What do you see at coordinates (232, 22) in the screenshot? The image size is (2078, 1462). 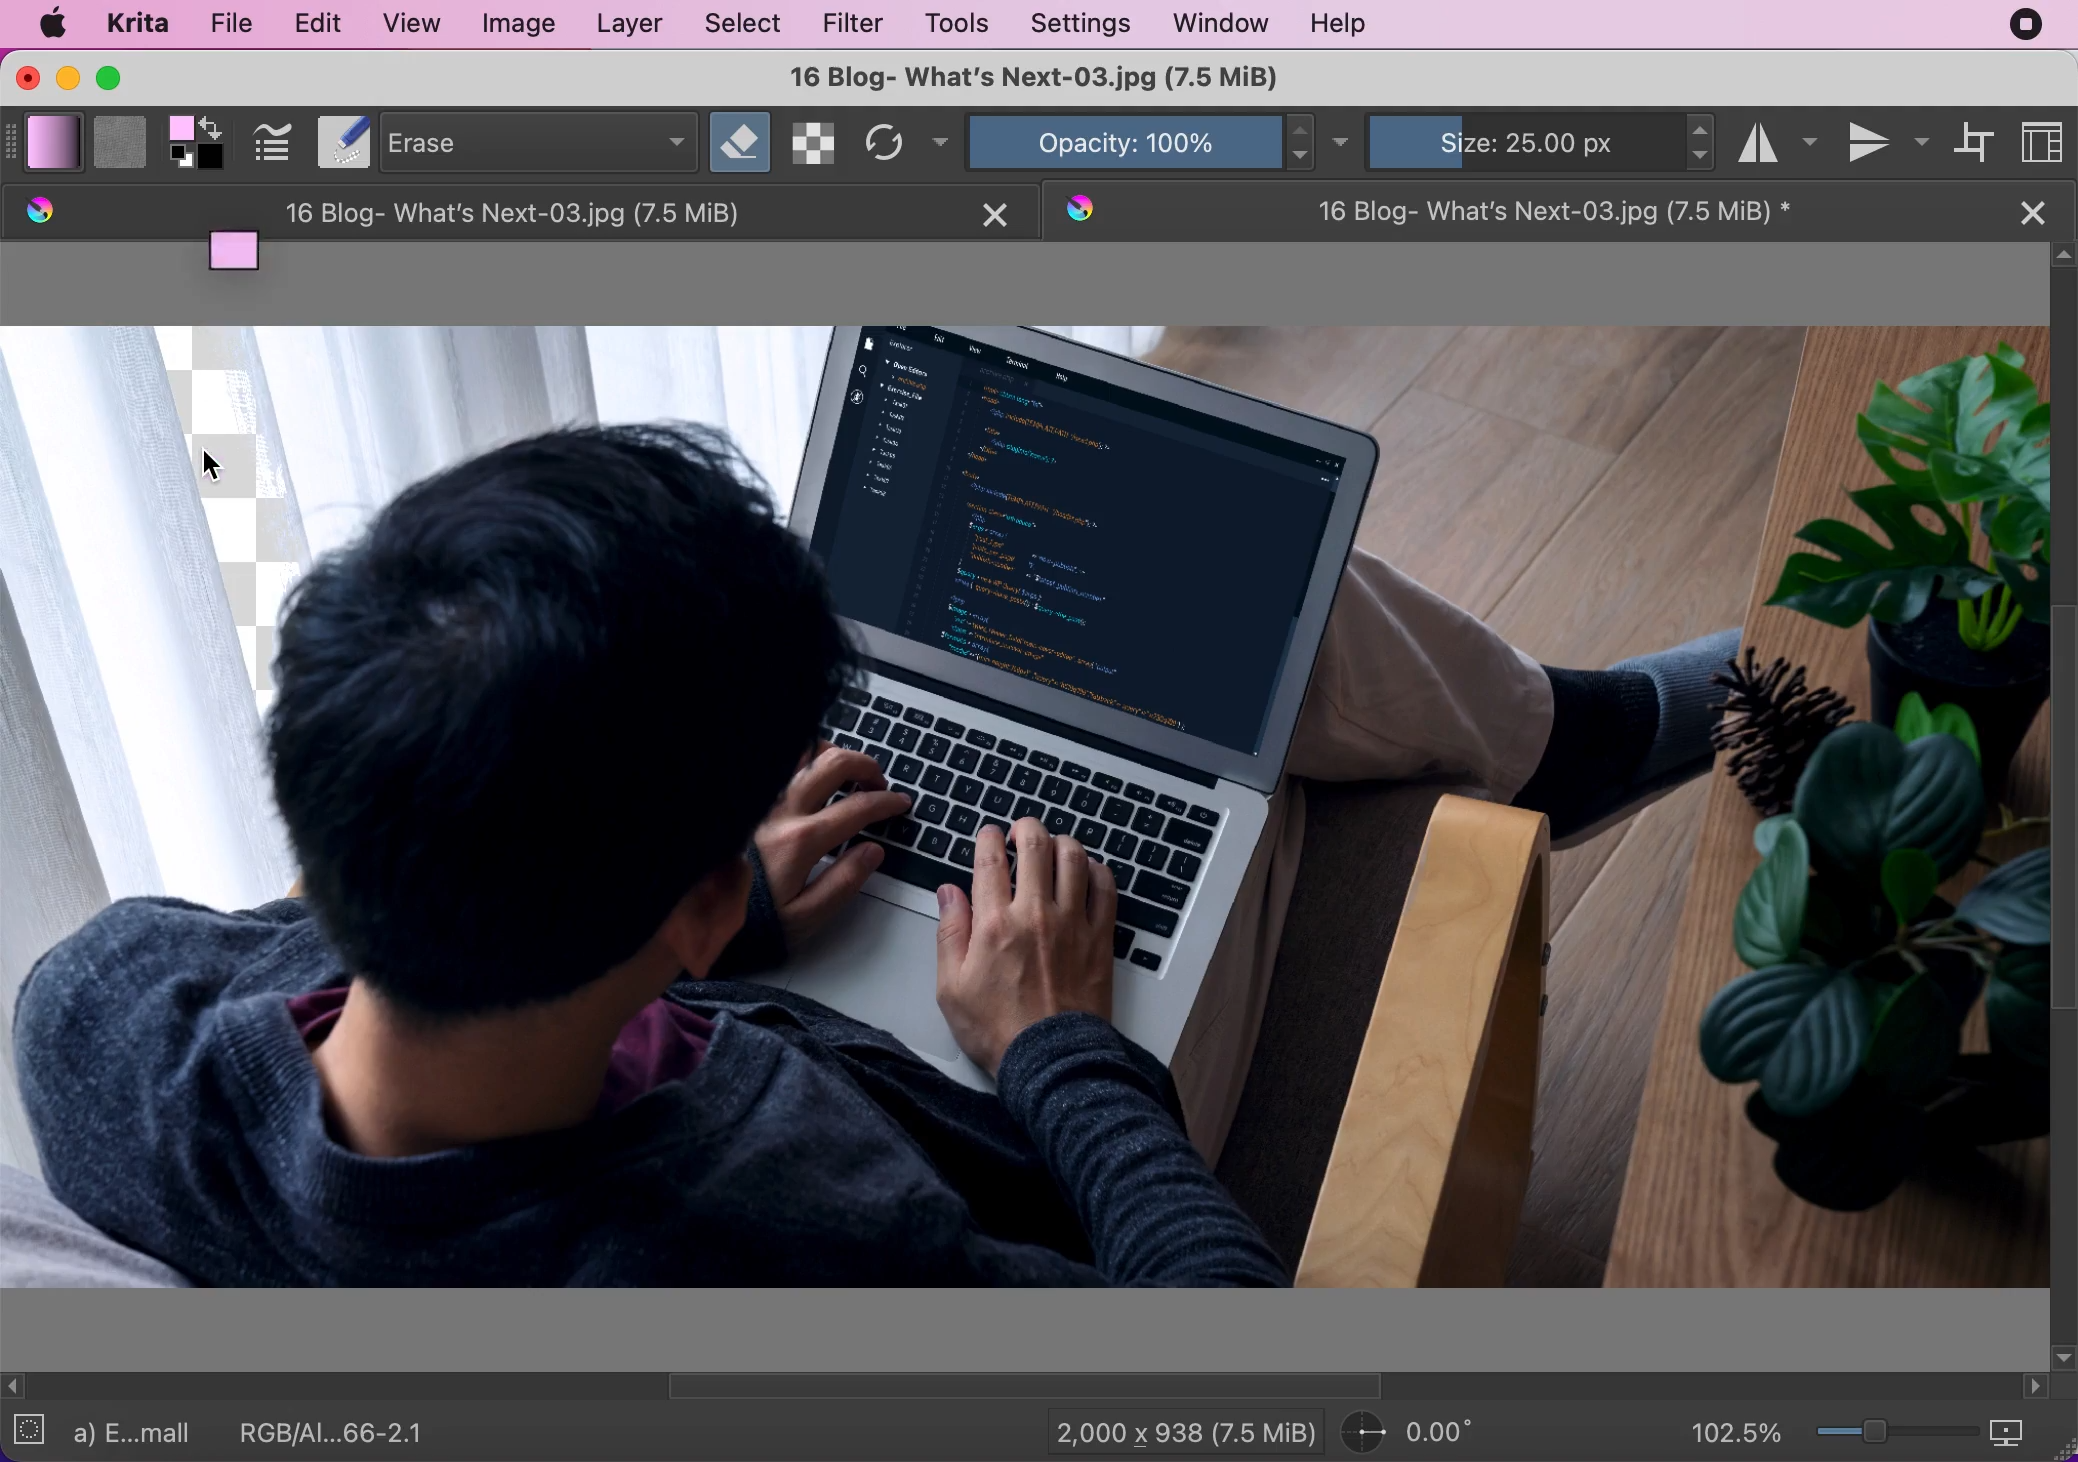 I see `file` at bounding box center [232, 22].